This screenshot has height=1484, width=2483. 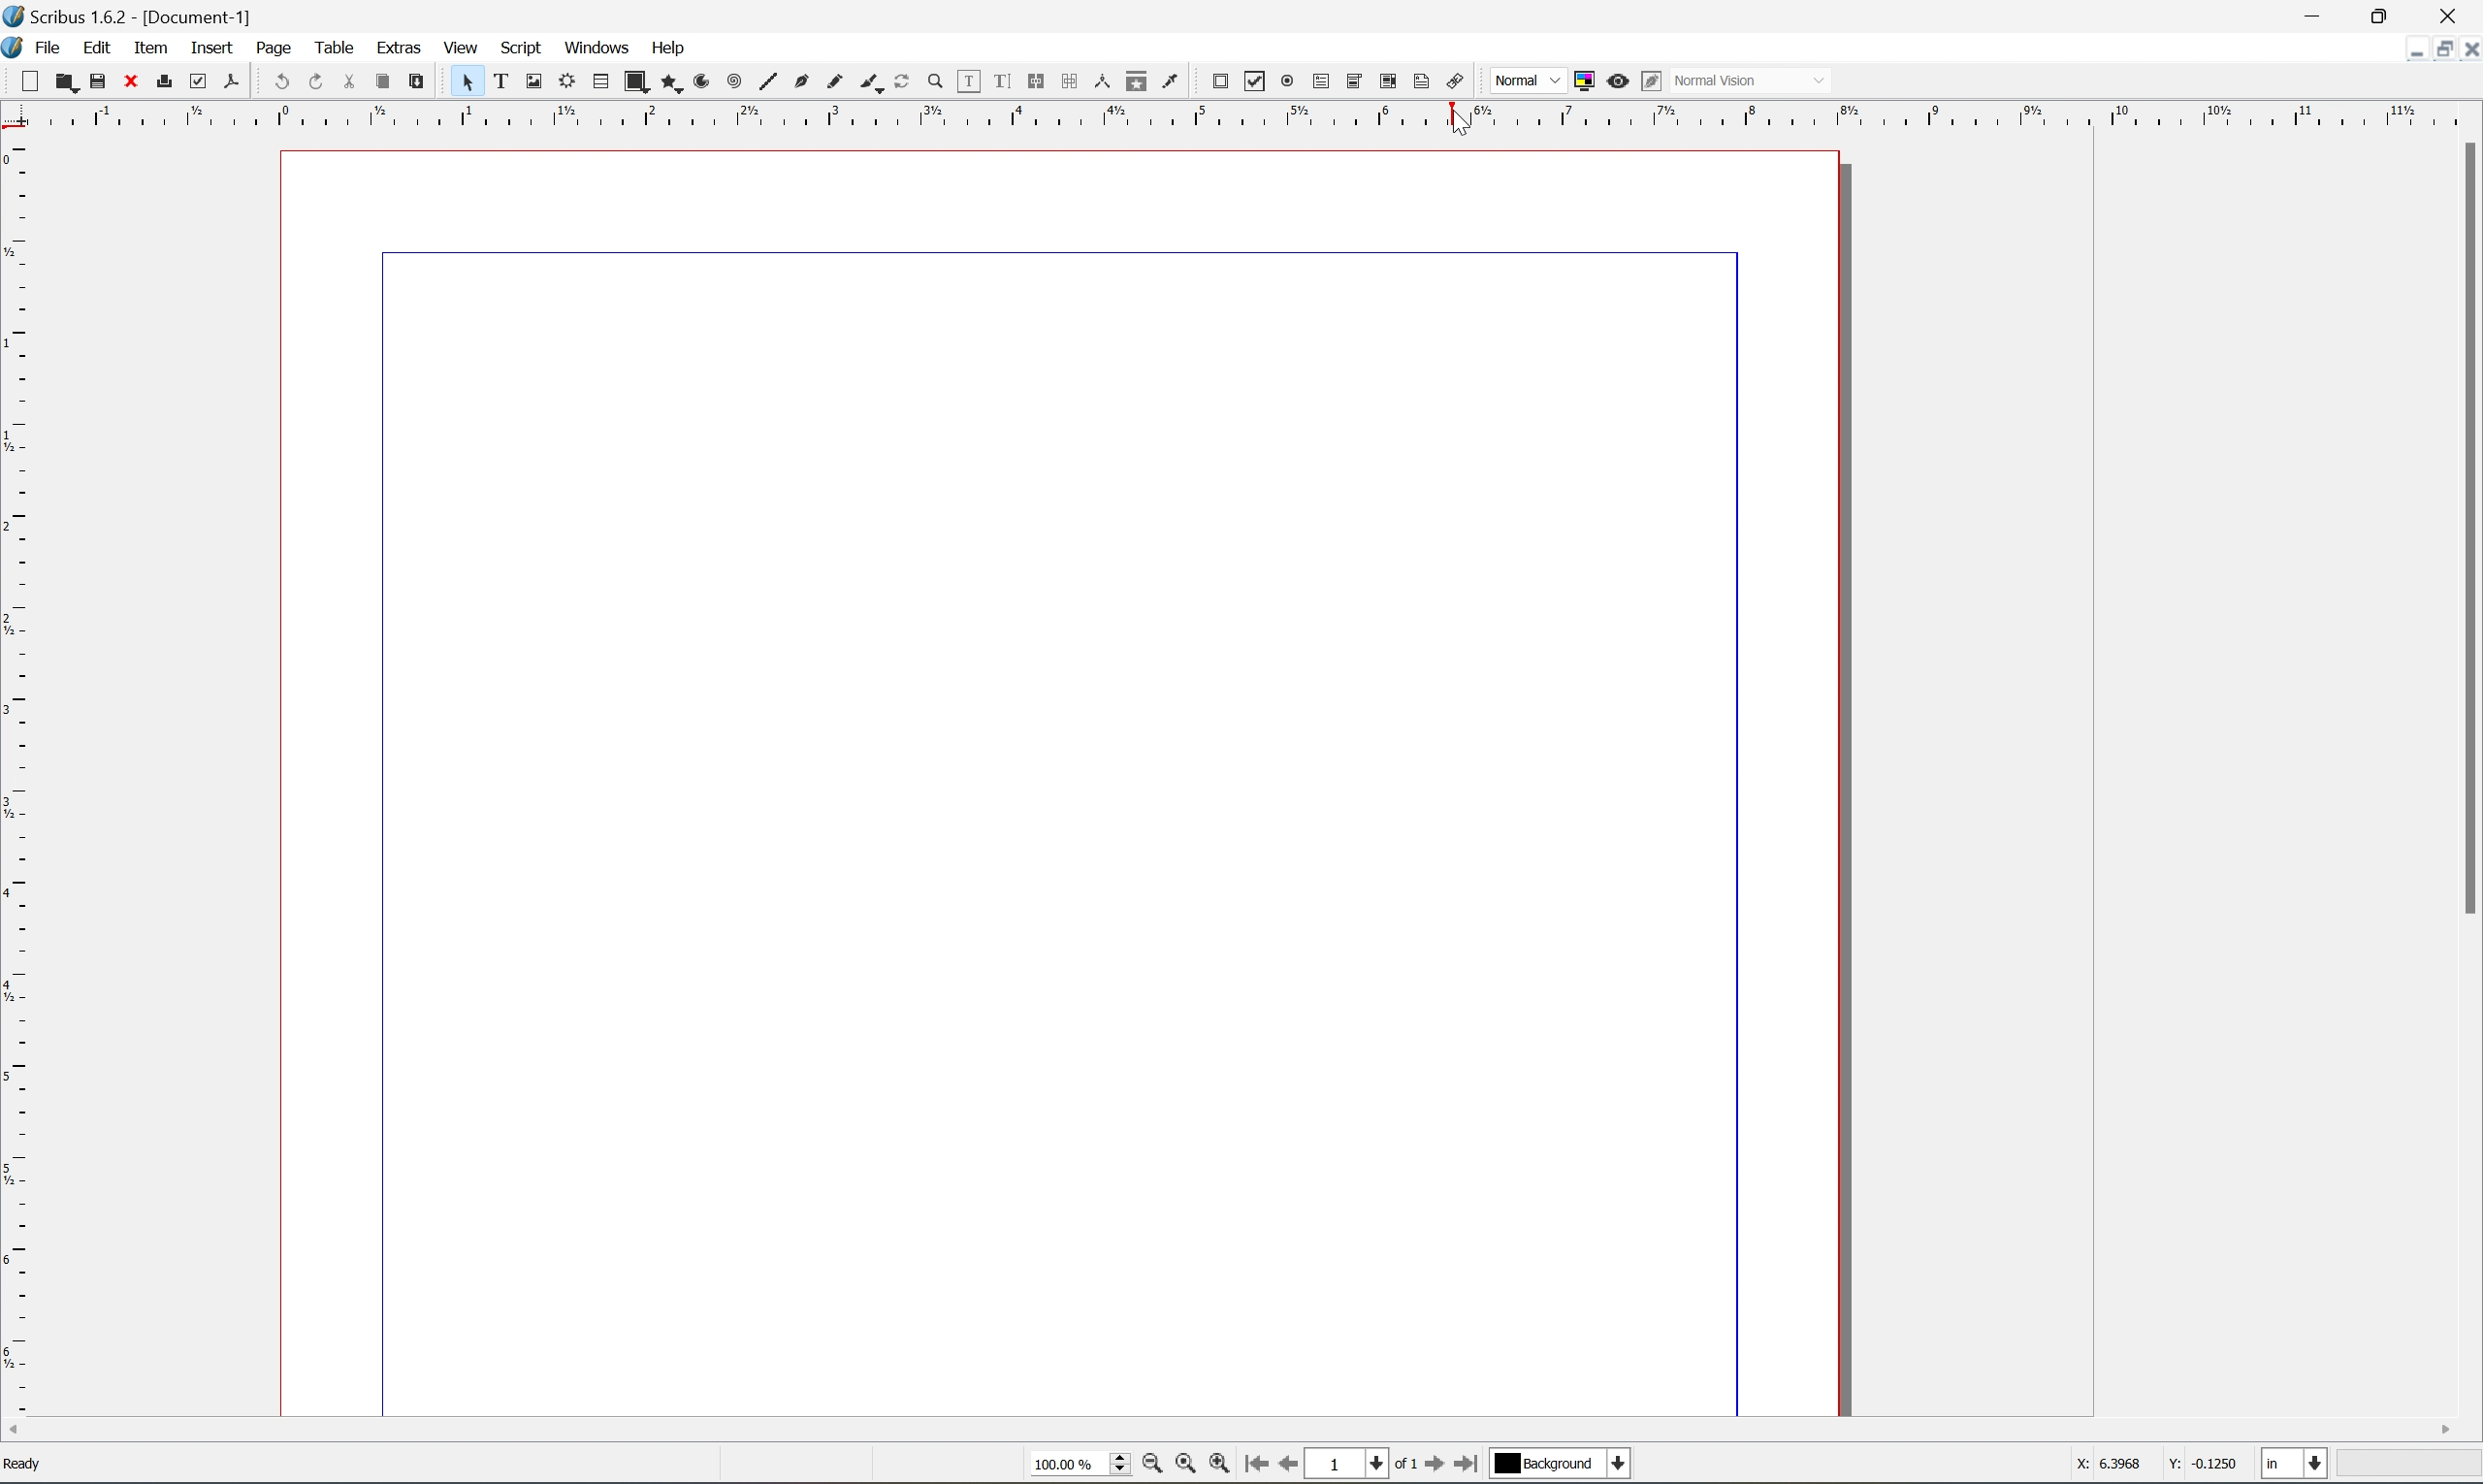 I want to click on scroll bar, so click(x=2467, y=527).